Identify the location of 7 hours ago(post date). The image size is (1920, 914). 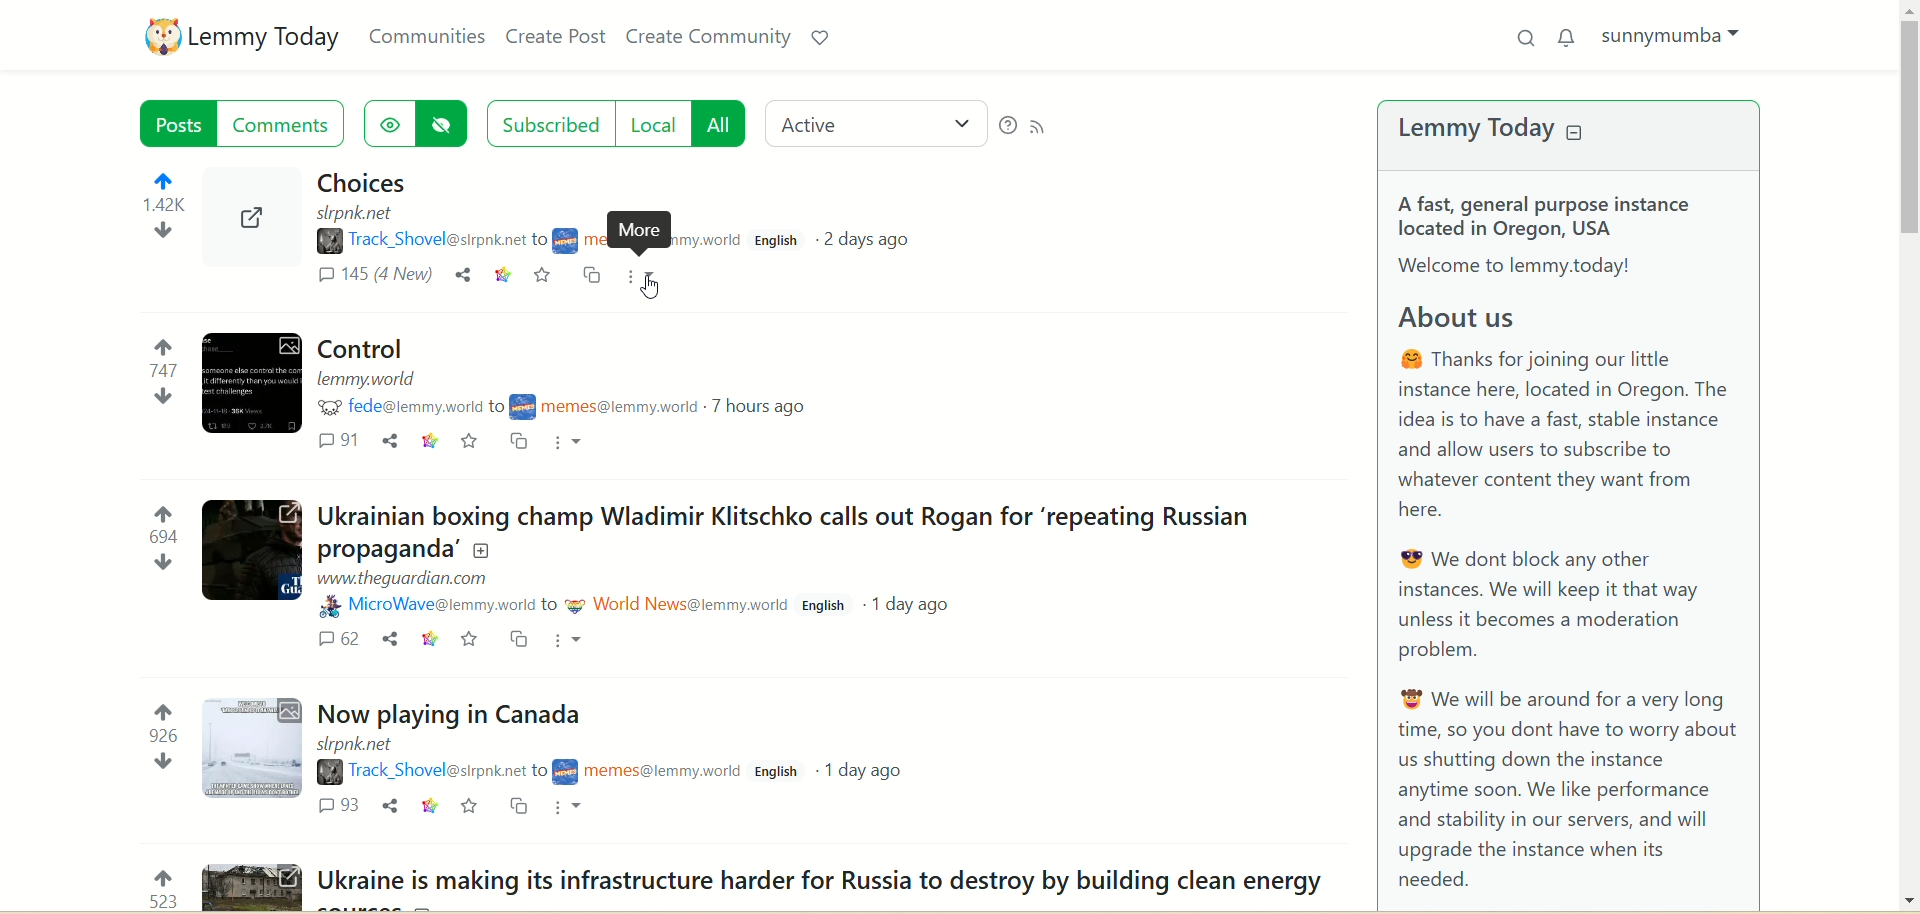
(768, 405).